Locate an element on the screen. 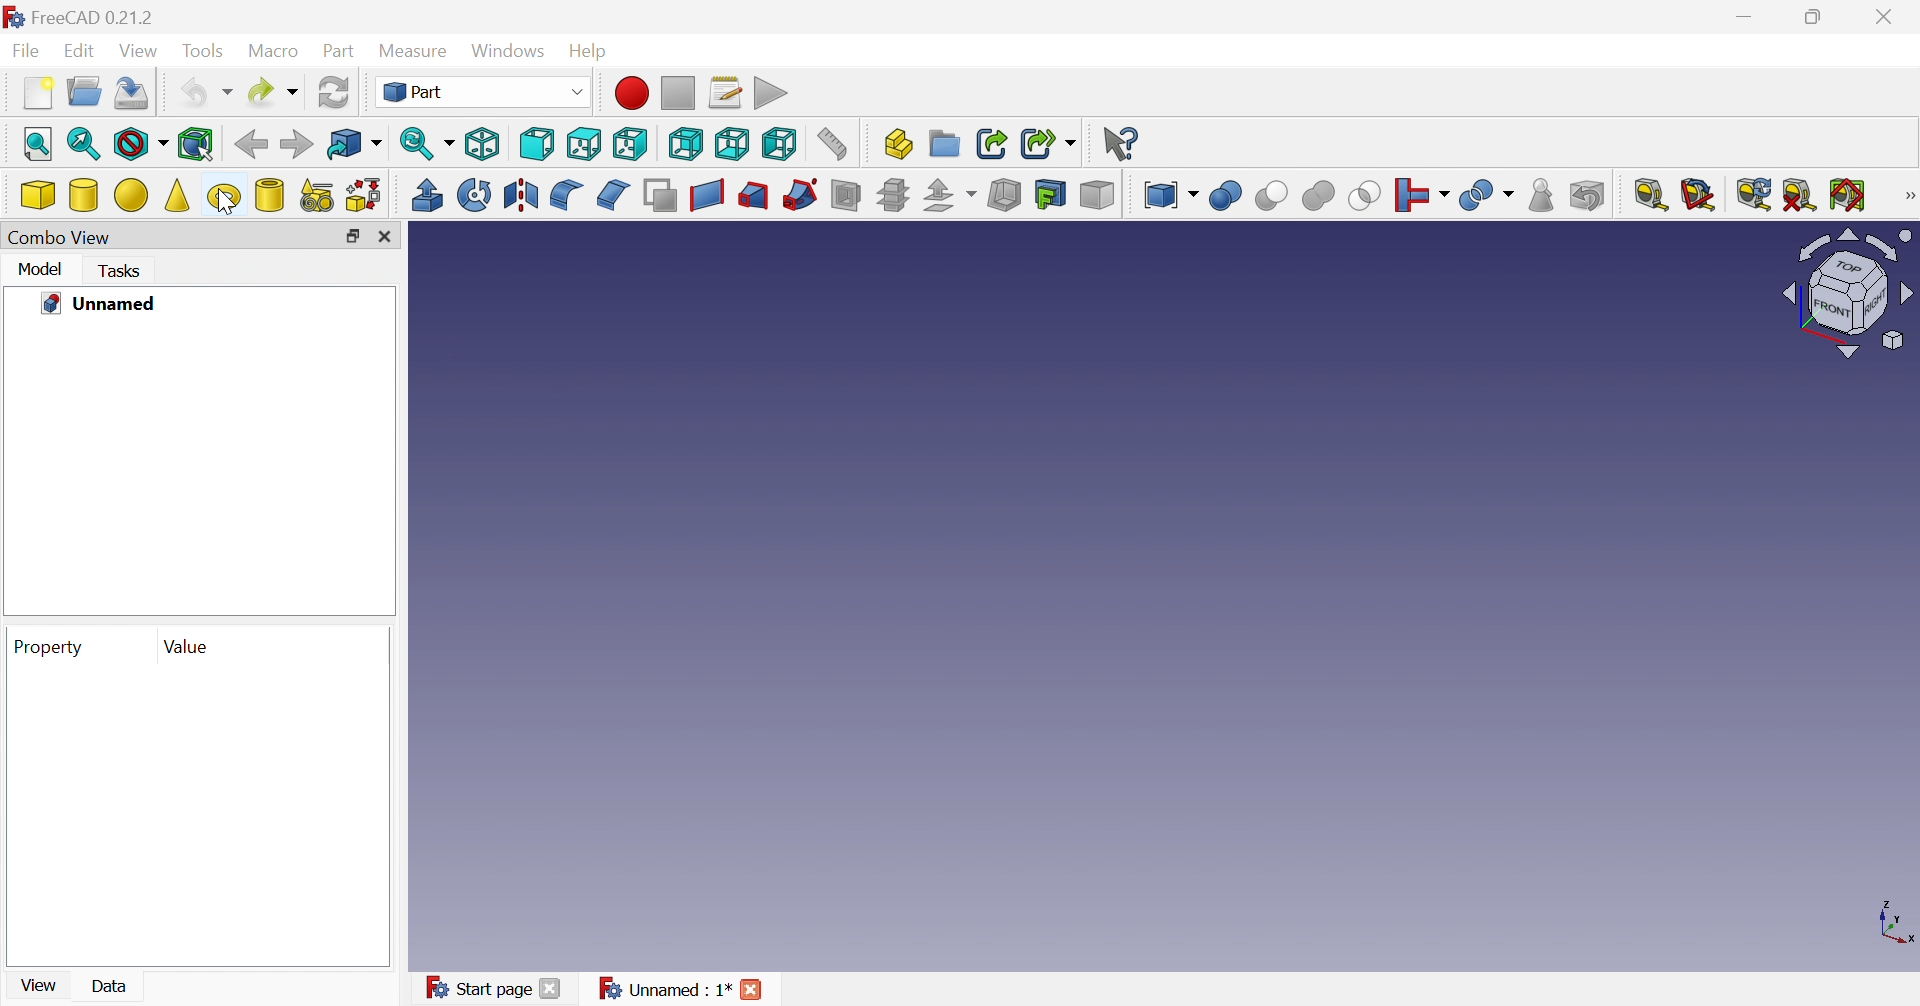  Cube is located at coordinates (39, 195).